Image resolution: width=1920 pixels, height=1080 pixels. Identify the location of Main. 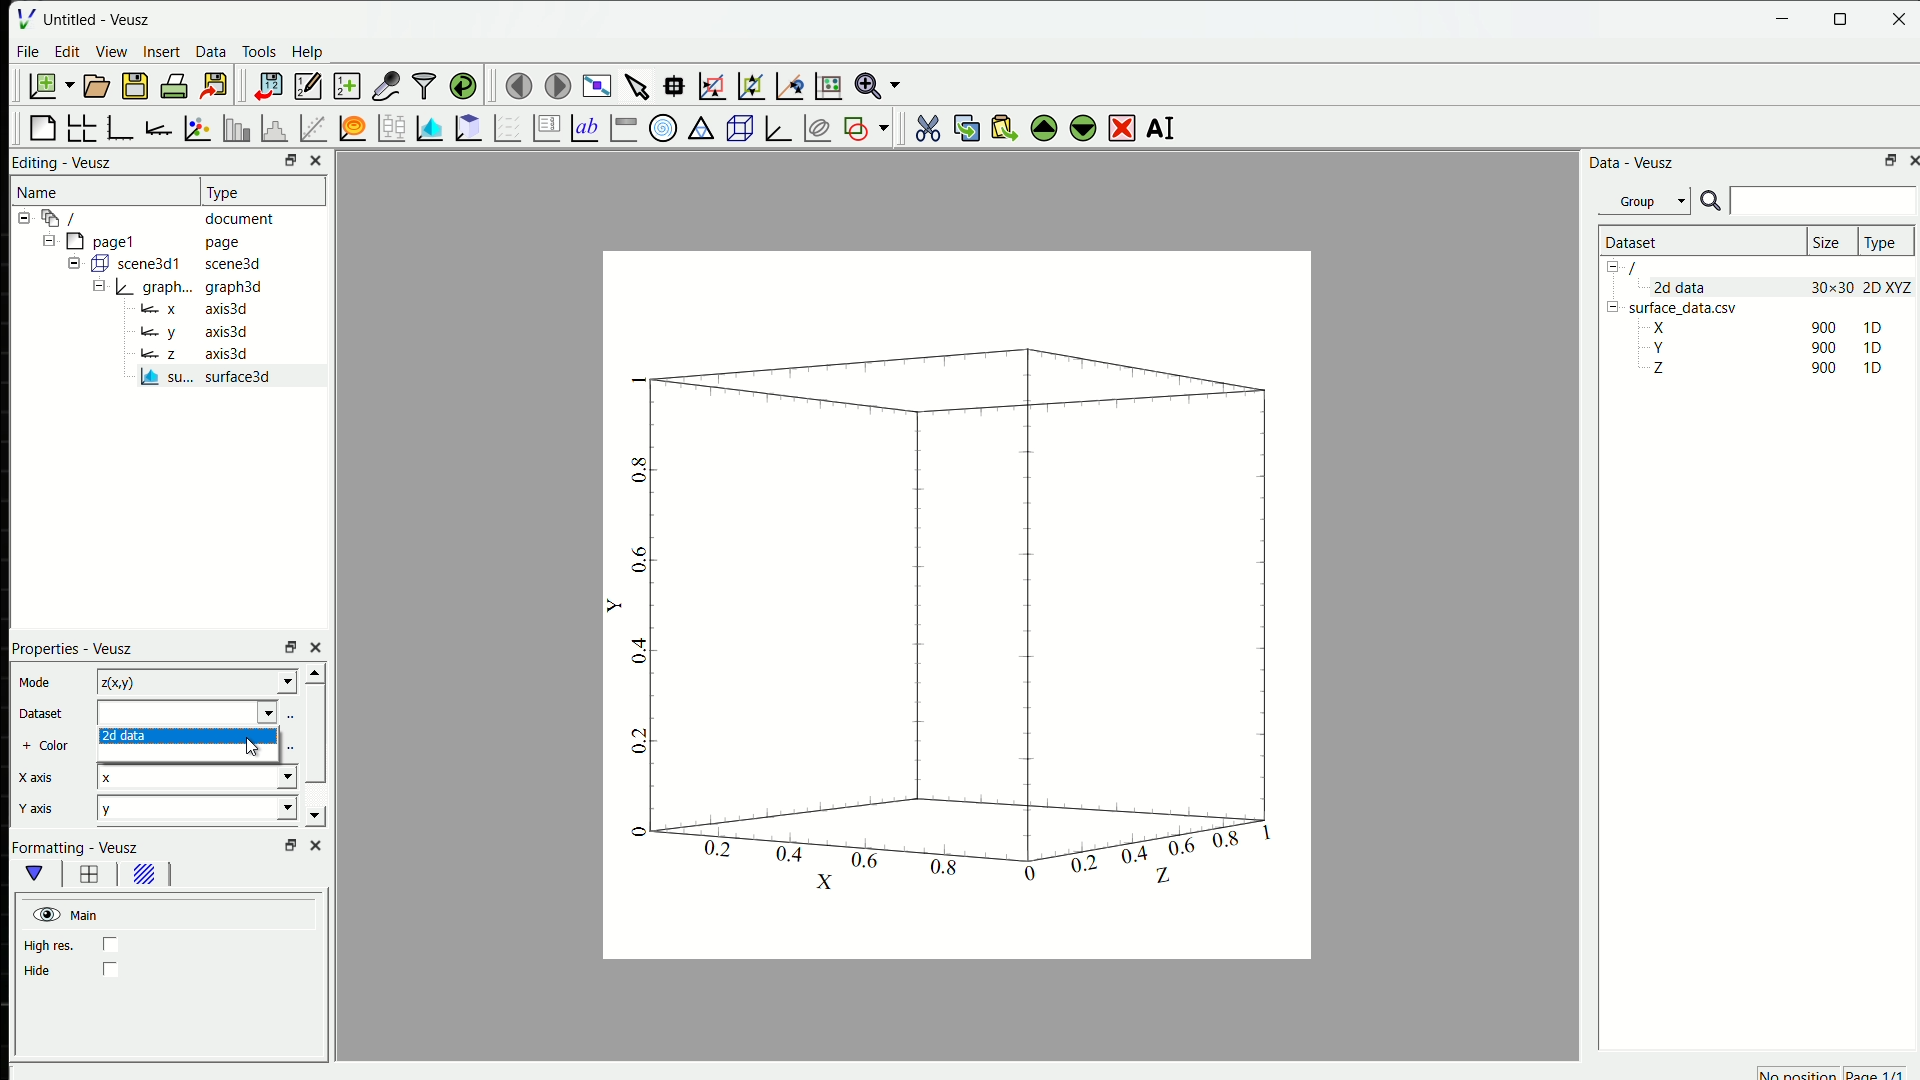
(66, 916).